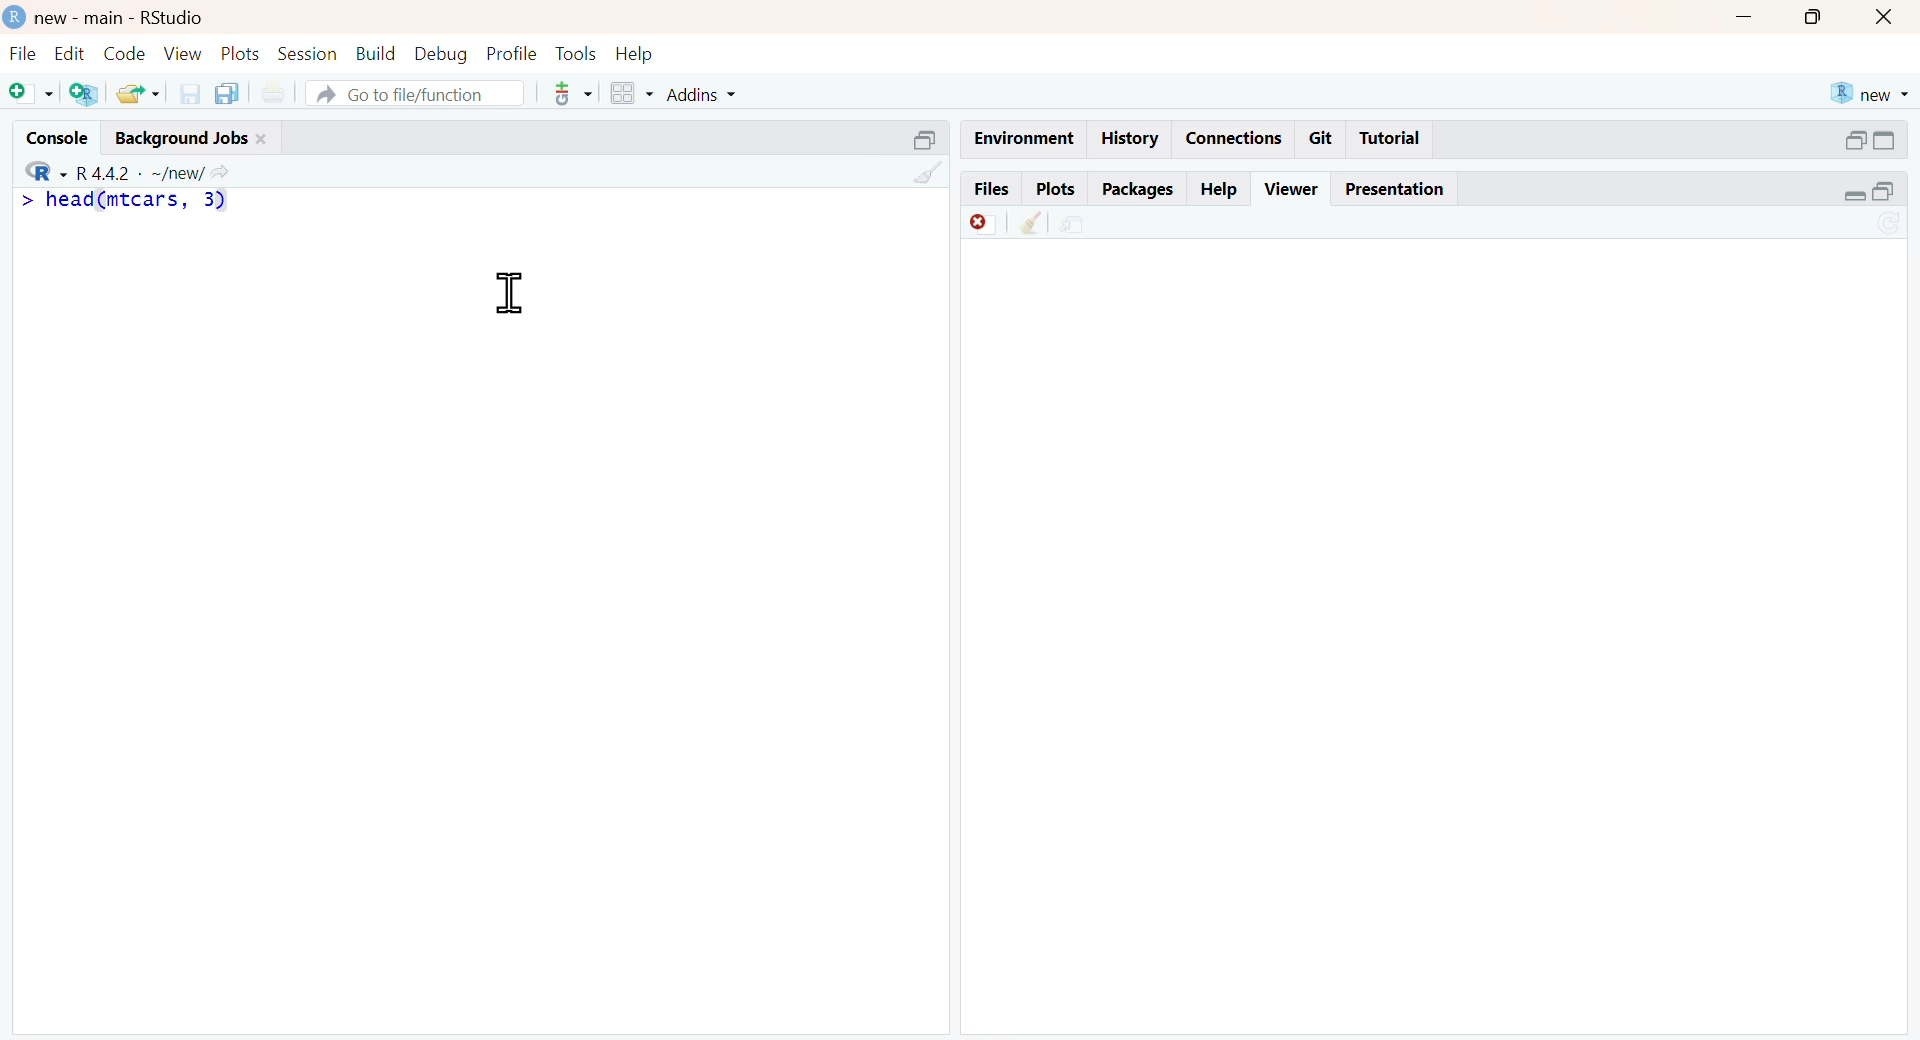 This screenshot has width=1920, height=1040. What do you see at coordinates (376, 51) in the screenshot?
I see `Build` at bounding box center [376, 51].